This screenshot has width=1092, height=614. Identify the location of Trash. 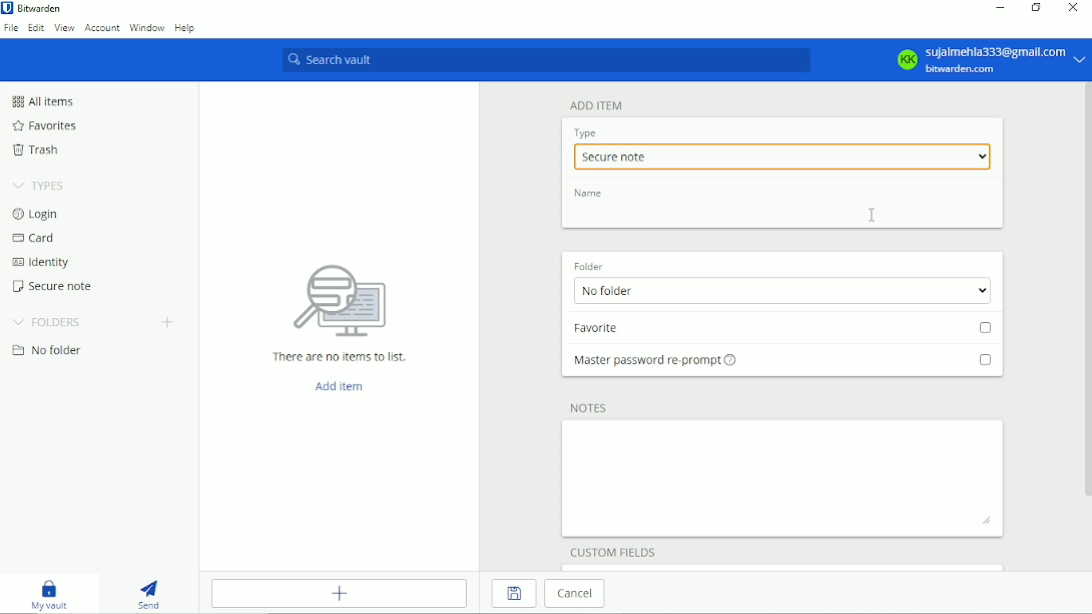
(35, 149).